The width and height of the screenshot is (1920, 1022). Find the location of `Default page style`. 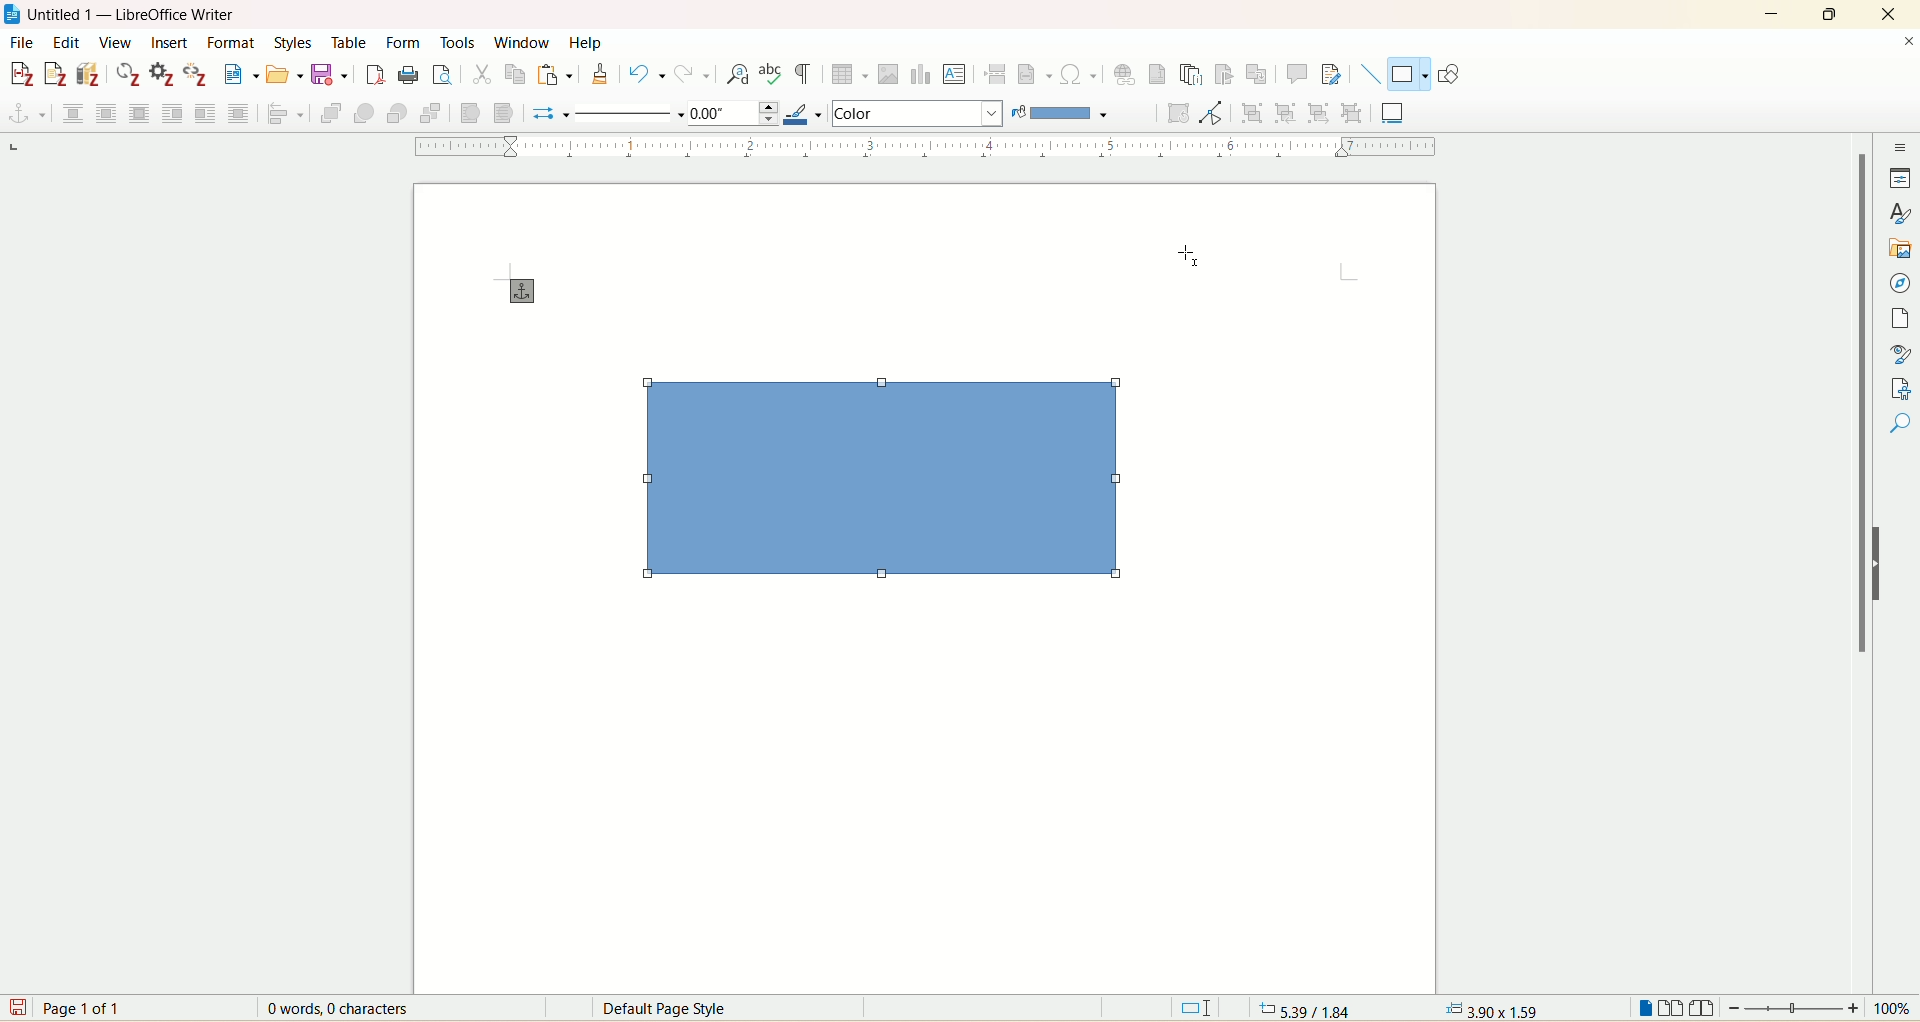

Default page style is located at coordinates (680, 1009).